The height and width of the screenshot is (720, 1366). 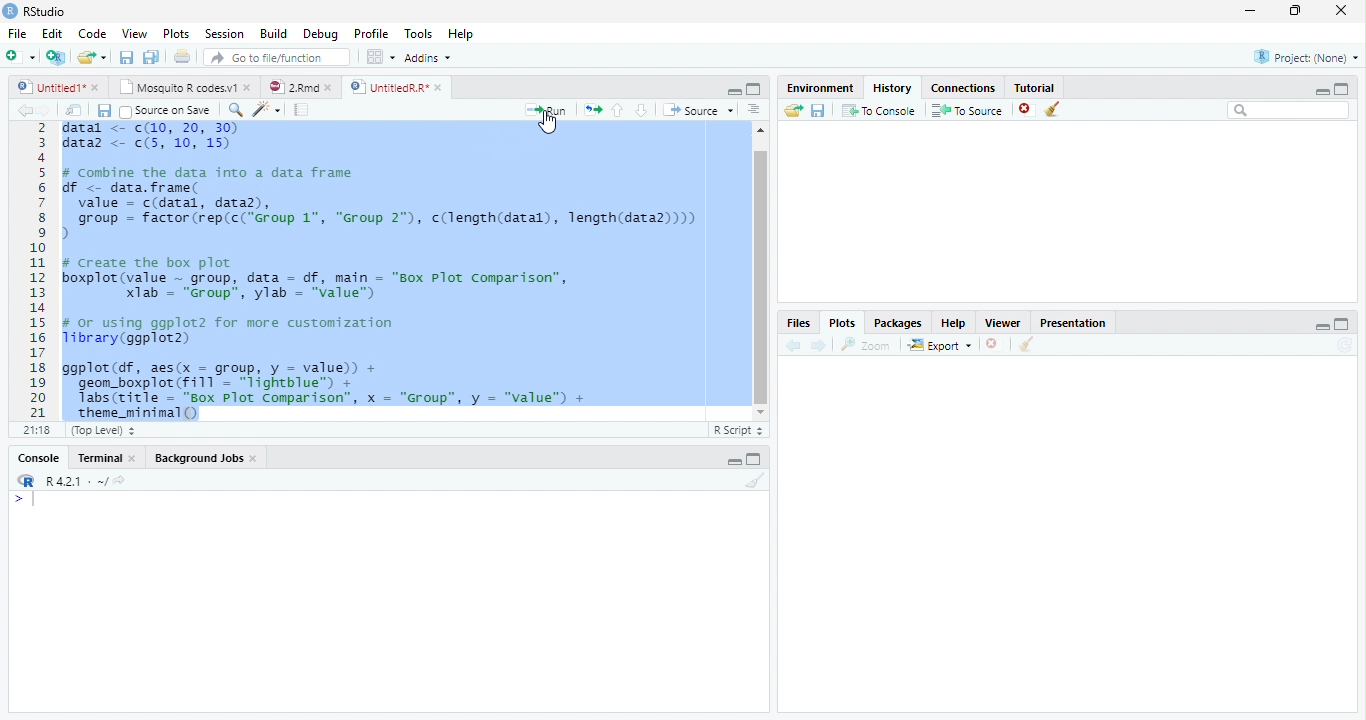 What do you see at coordinates (754, 89) in the screenshot?
I see `Maximize` at bounding box center [754, 89].